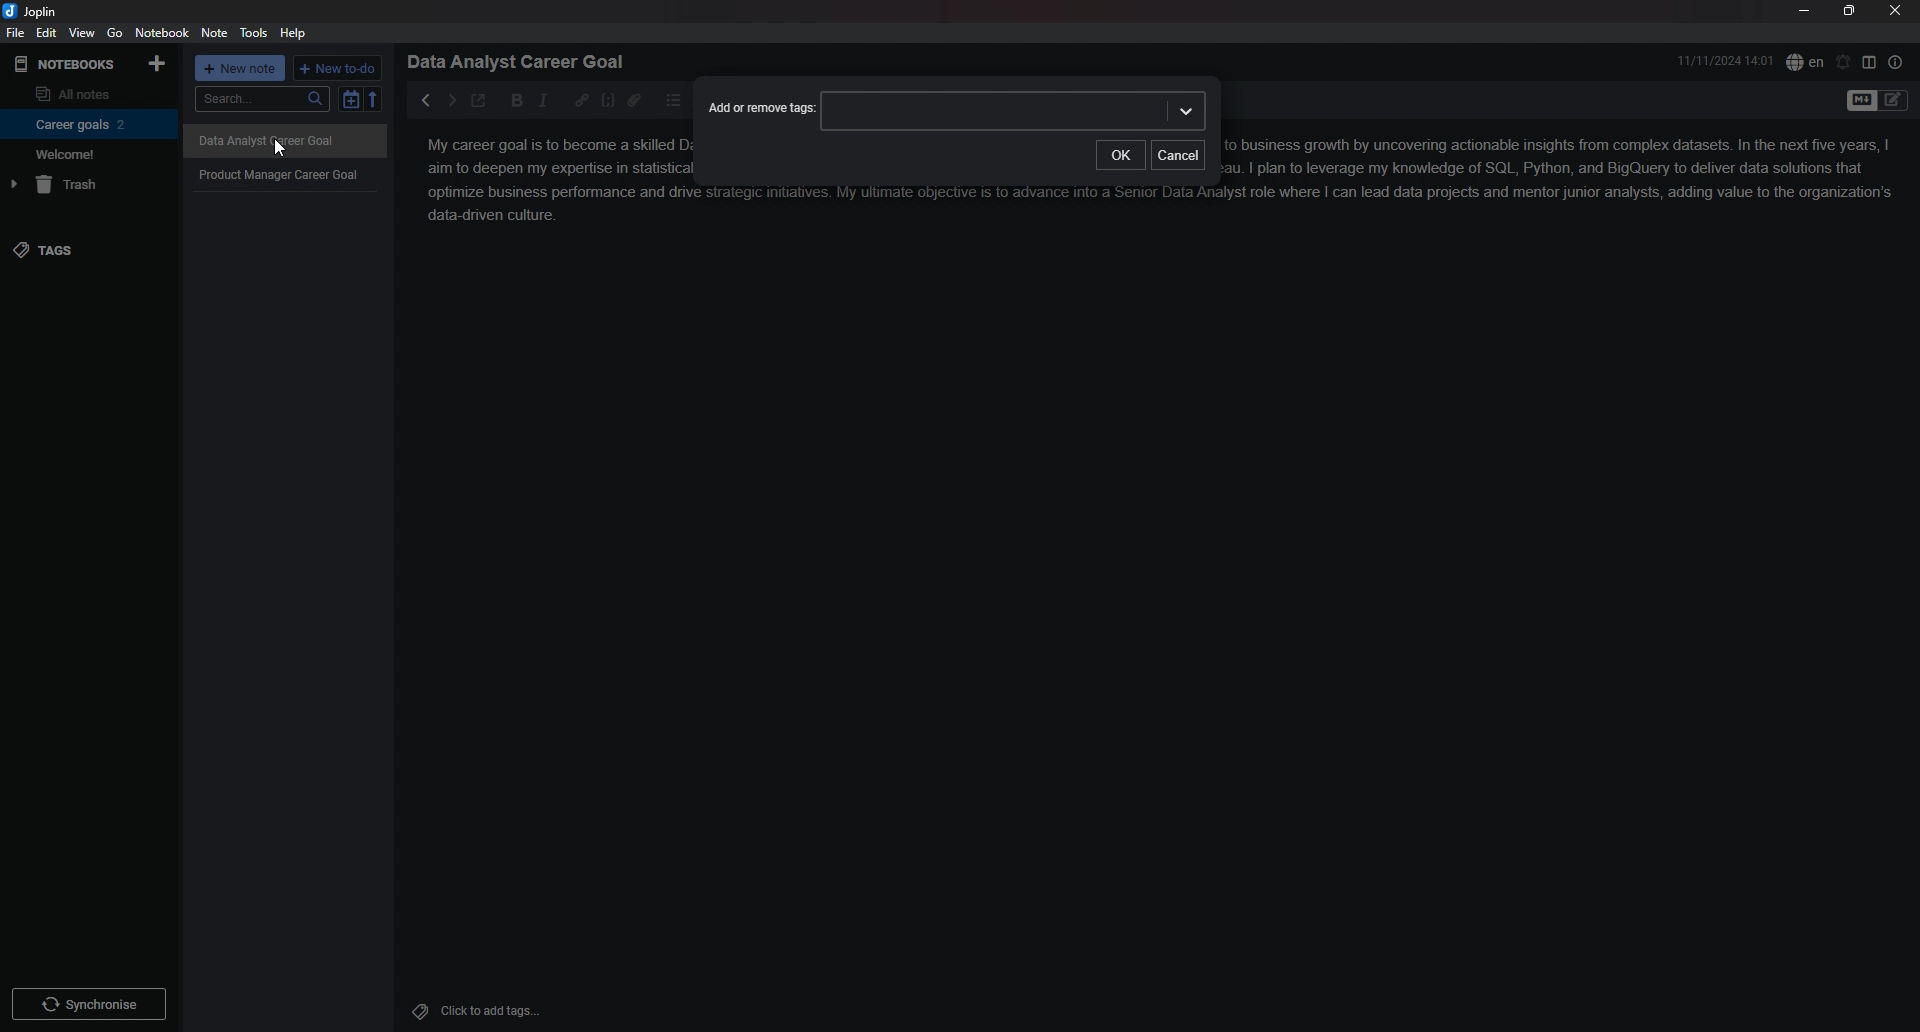 This screenshot has height=1032, width=1920. What do you see at coordinates (86, 184) in the screenshot?
I see `trash` at bounding box center [86, 184].